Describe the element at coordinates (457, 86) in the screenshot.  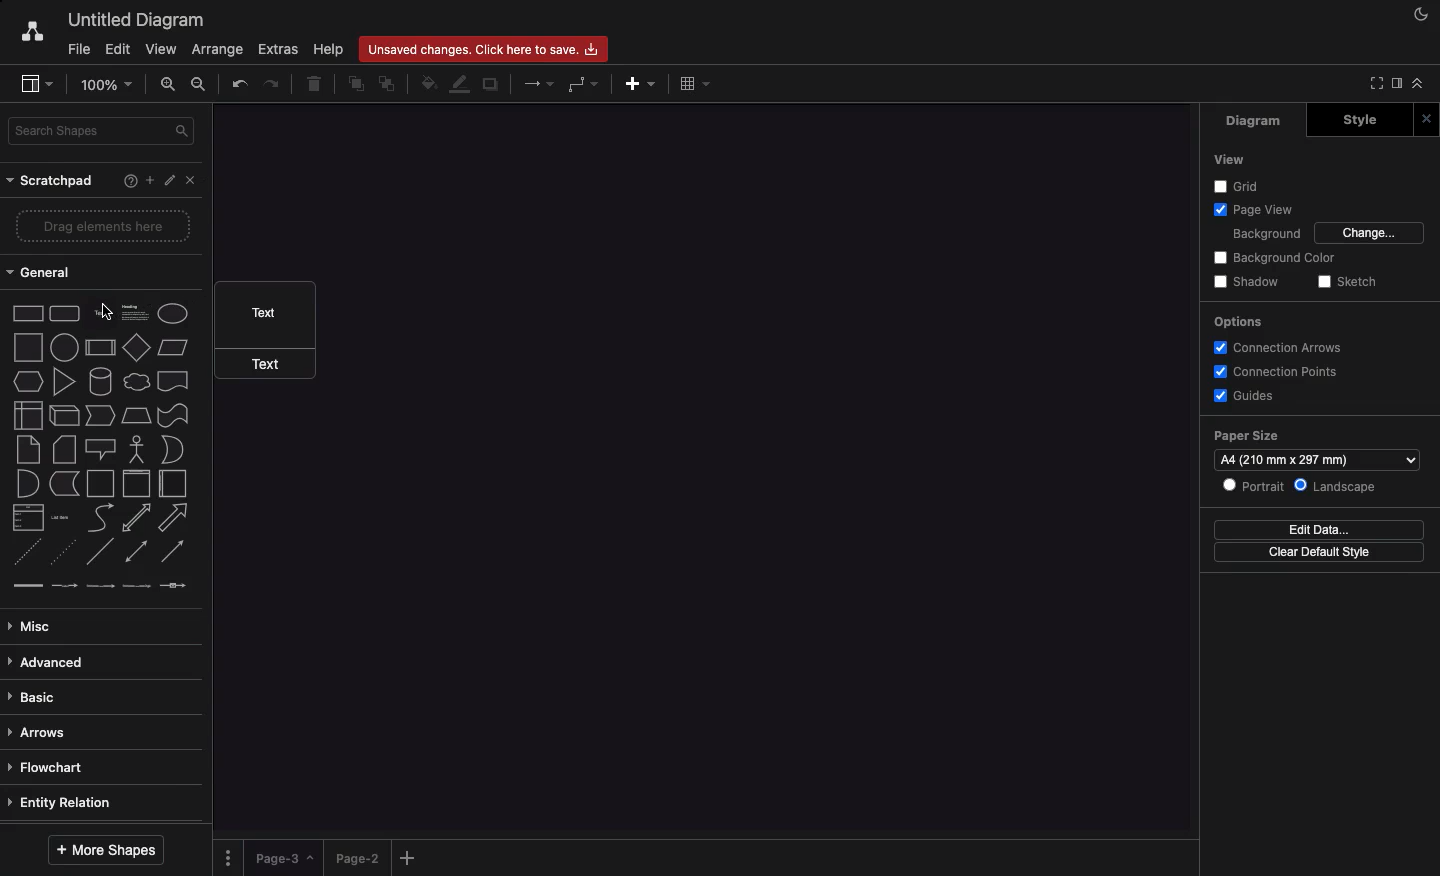
I see `Line color` at that location.